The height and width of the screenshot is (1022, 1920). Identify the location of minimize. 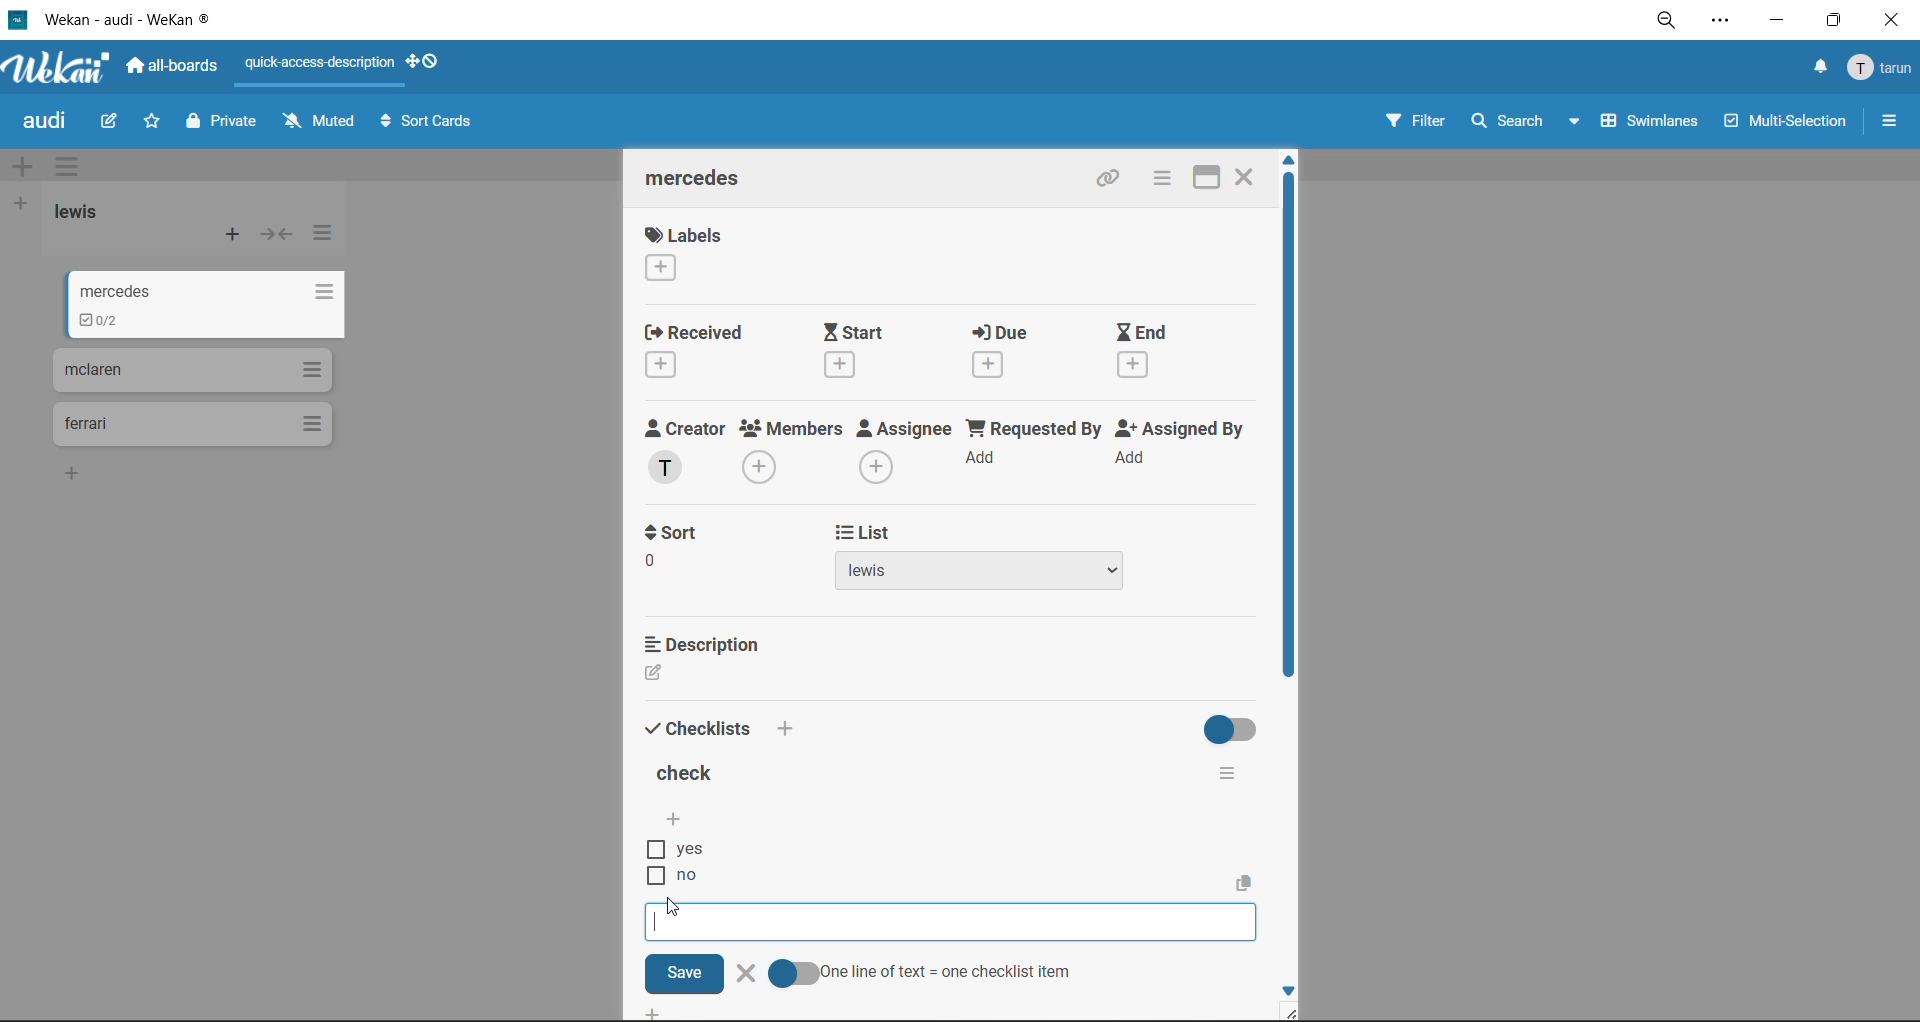
(1776, 25).